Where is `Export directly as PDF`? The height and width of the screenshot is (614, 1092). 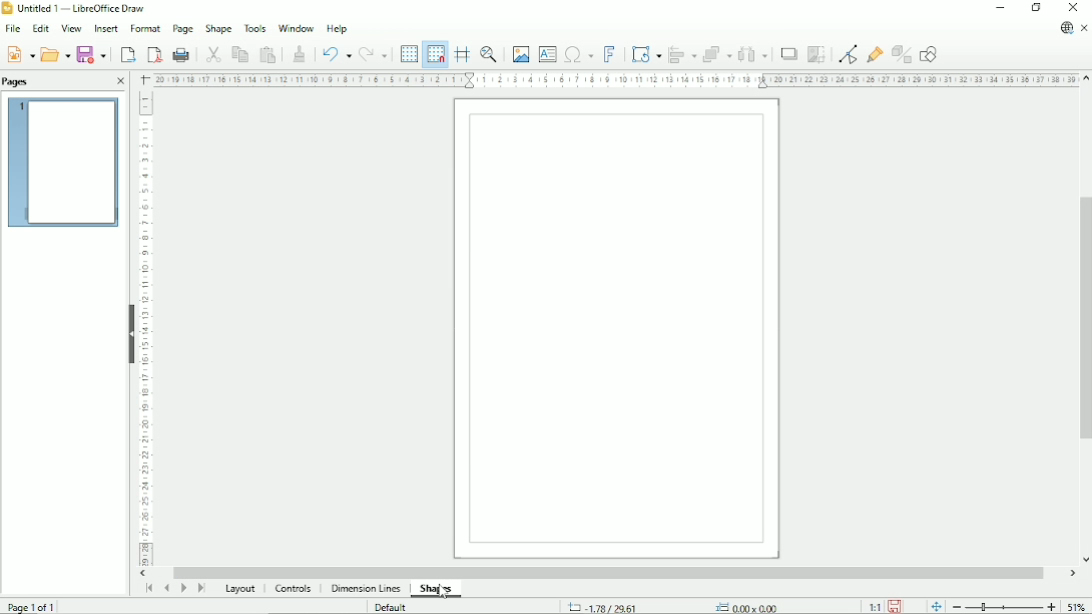
Export directly as PDF is located at coordinates (154, 54).